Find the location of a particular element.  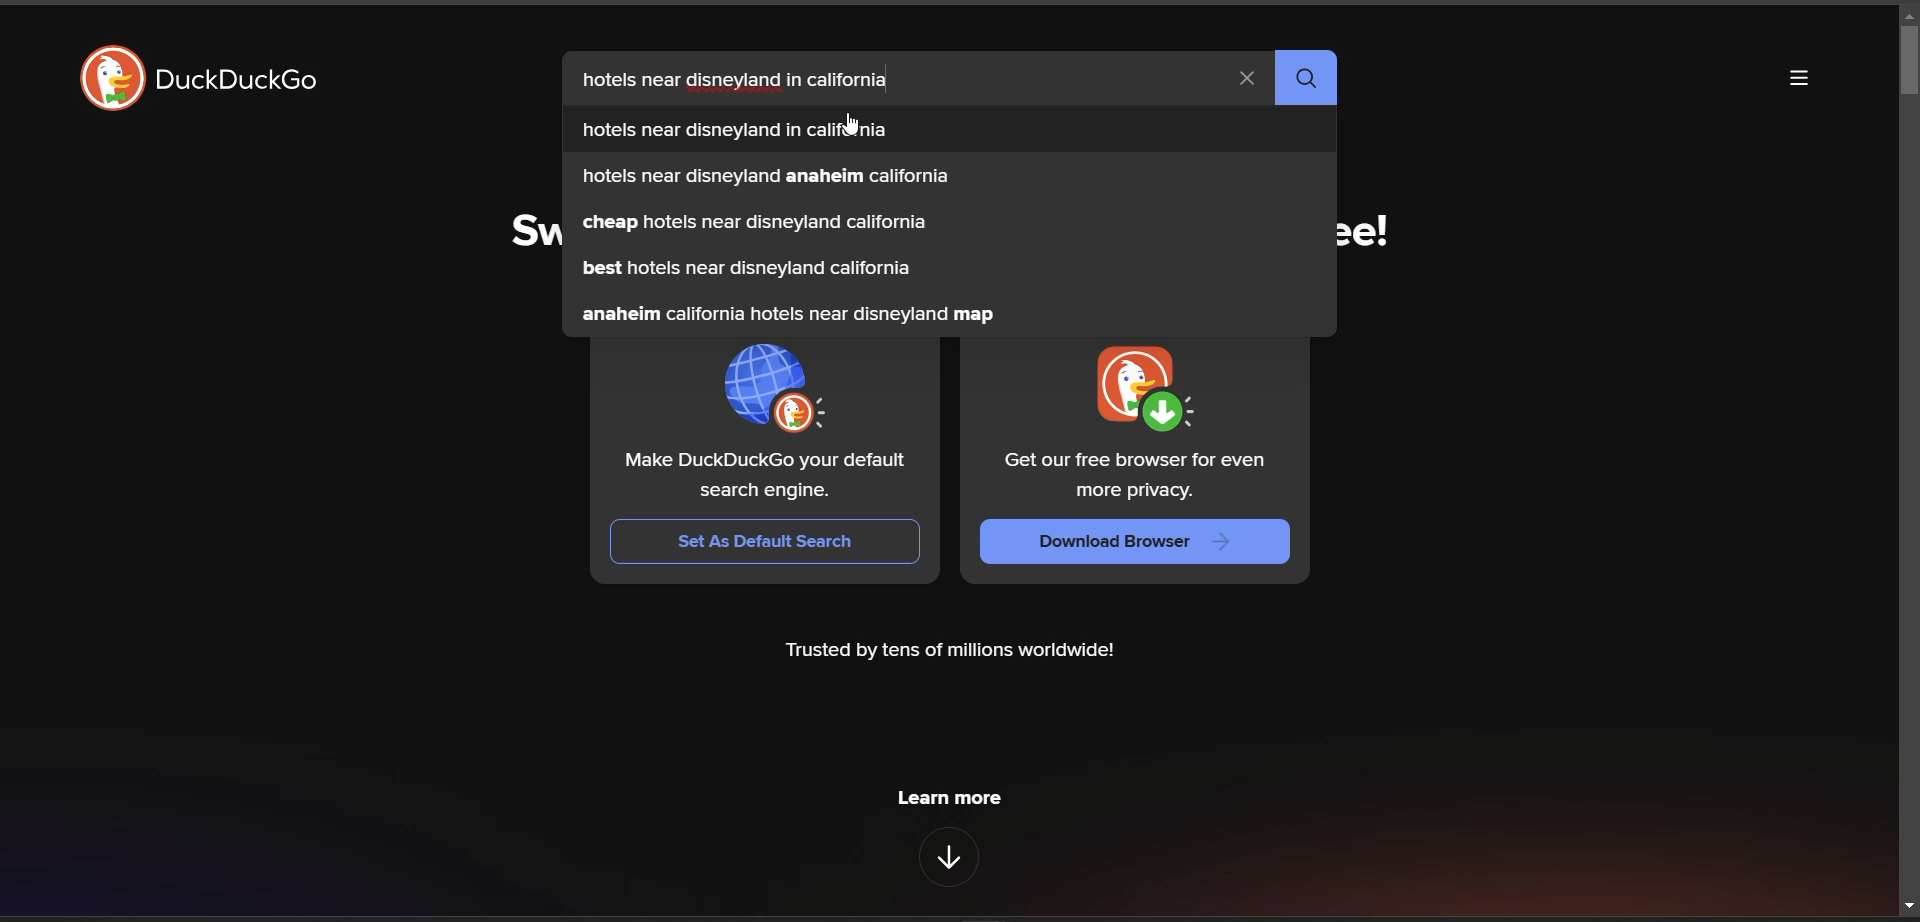

downarrow button is located at coordinates (950, 857).